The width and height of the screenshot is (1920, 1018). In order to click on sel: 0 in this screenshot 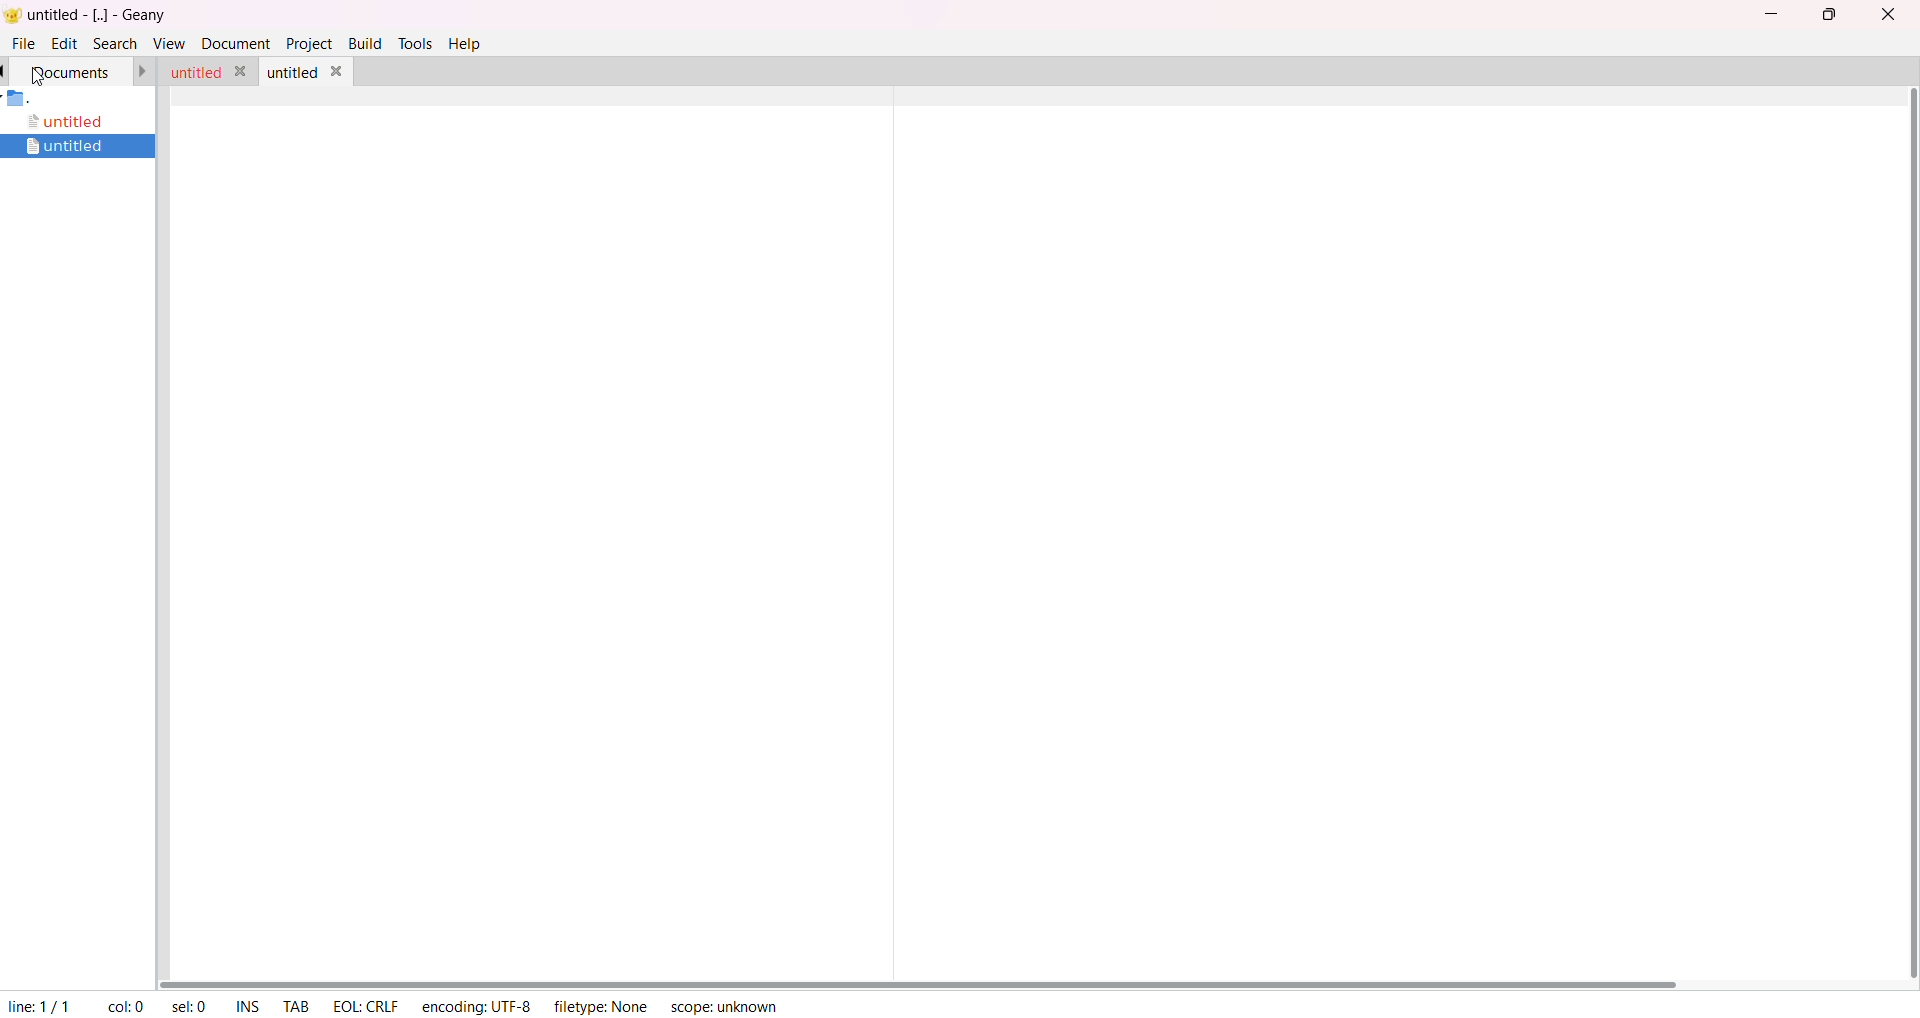, I will do `click(188, 1003)`.